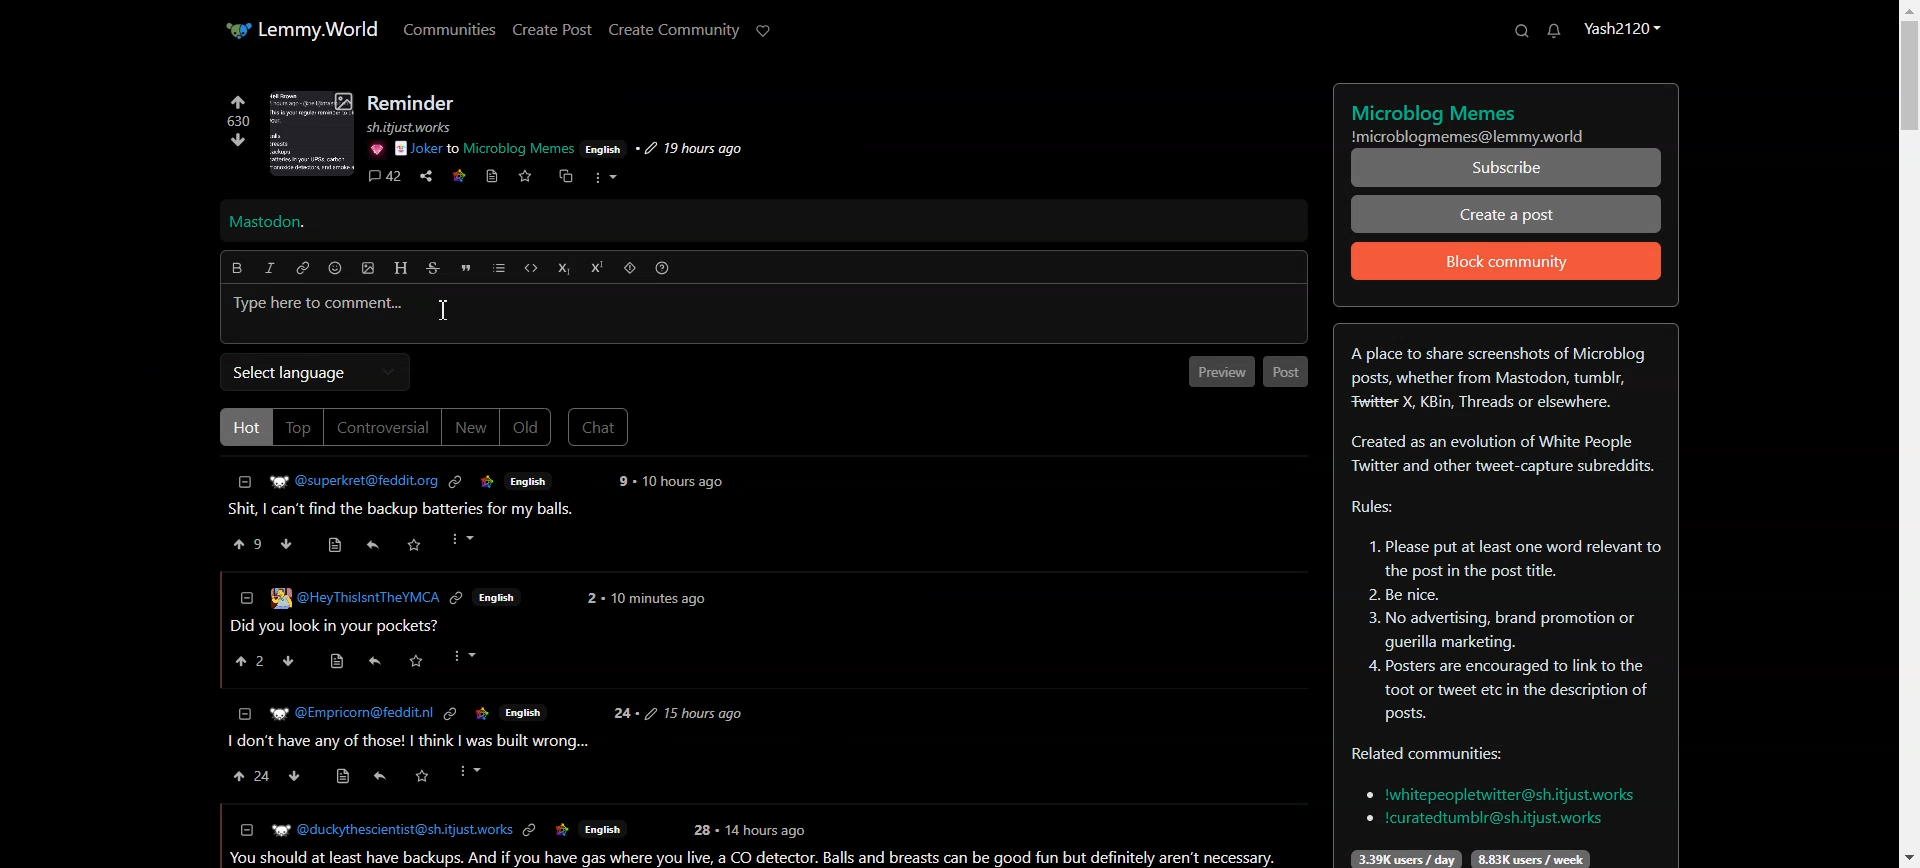 The image size is (1920, 868). I want to click on 10 hours ago, so click(685, 482).